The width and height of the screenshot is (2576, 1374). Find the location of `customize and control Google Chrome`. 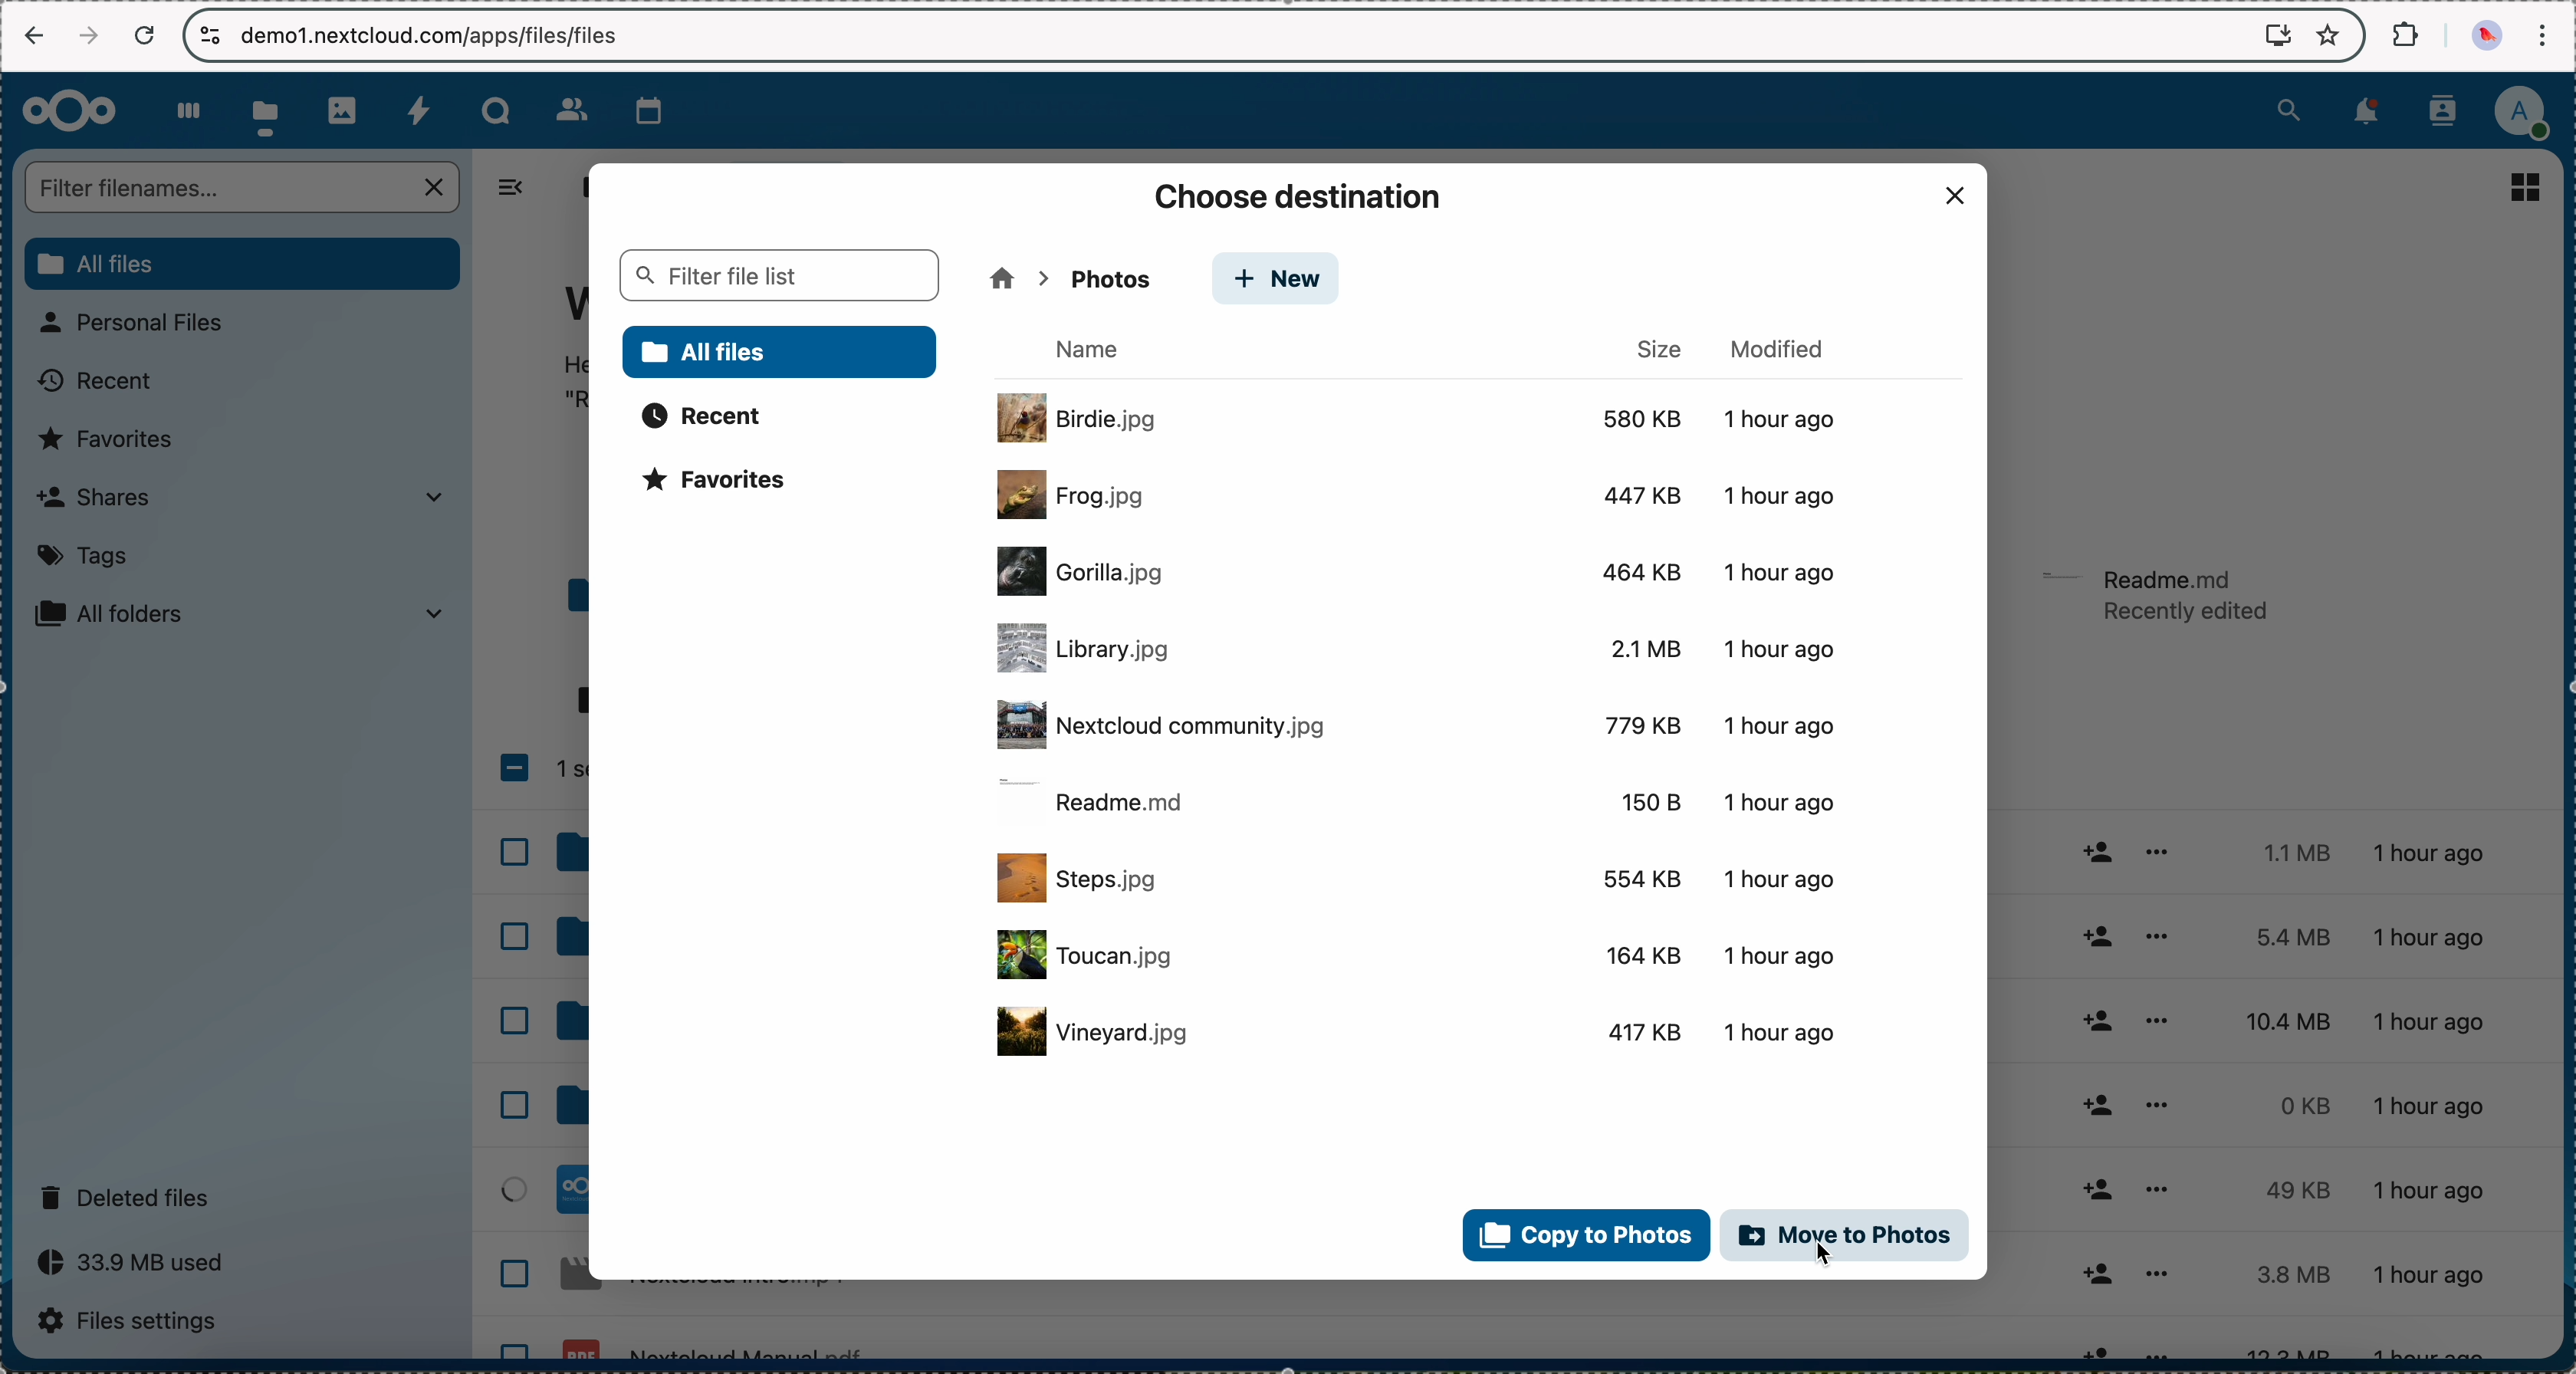

customize and control Google Chrome is located at coordinates (2544, 35).